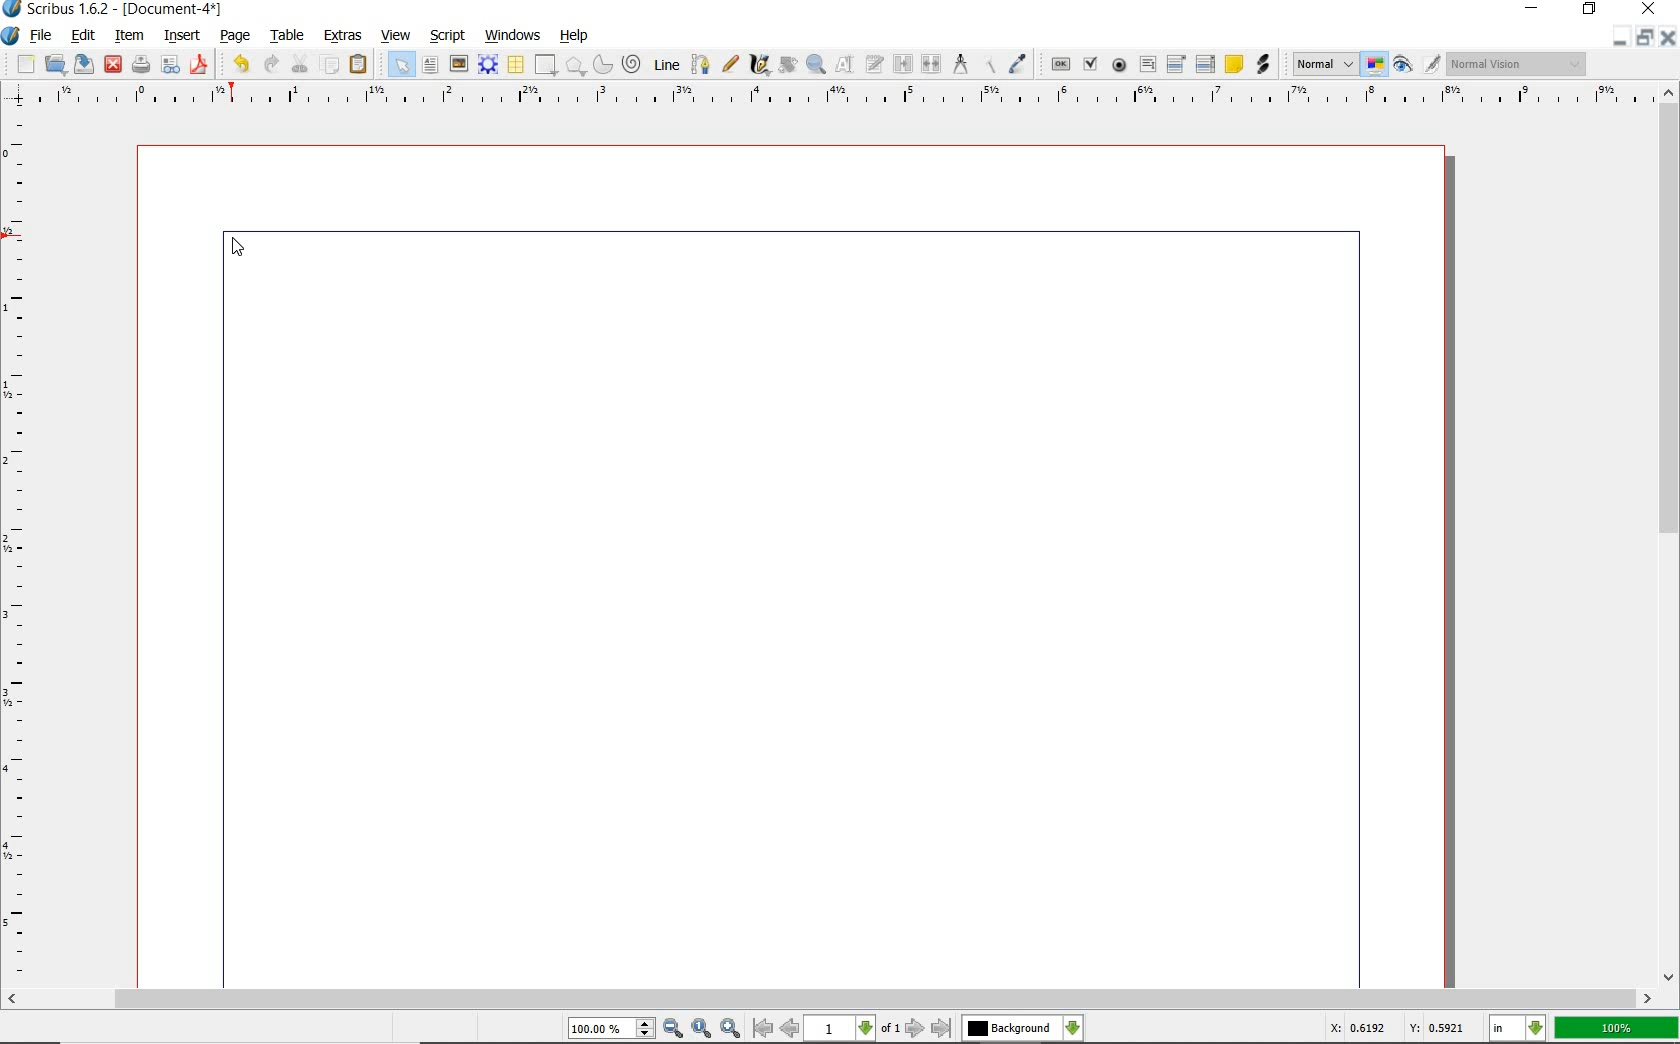  Describe the element at coordinates (399, 63) in the screenshot. I see `select` at that location.